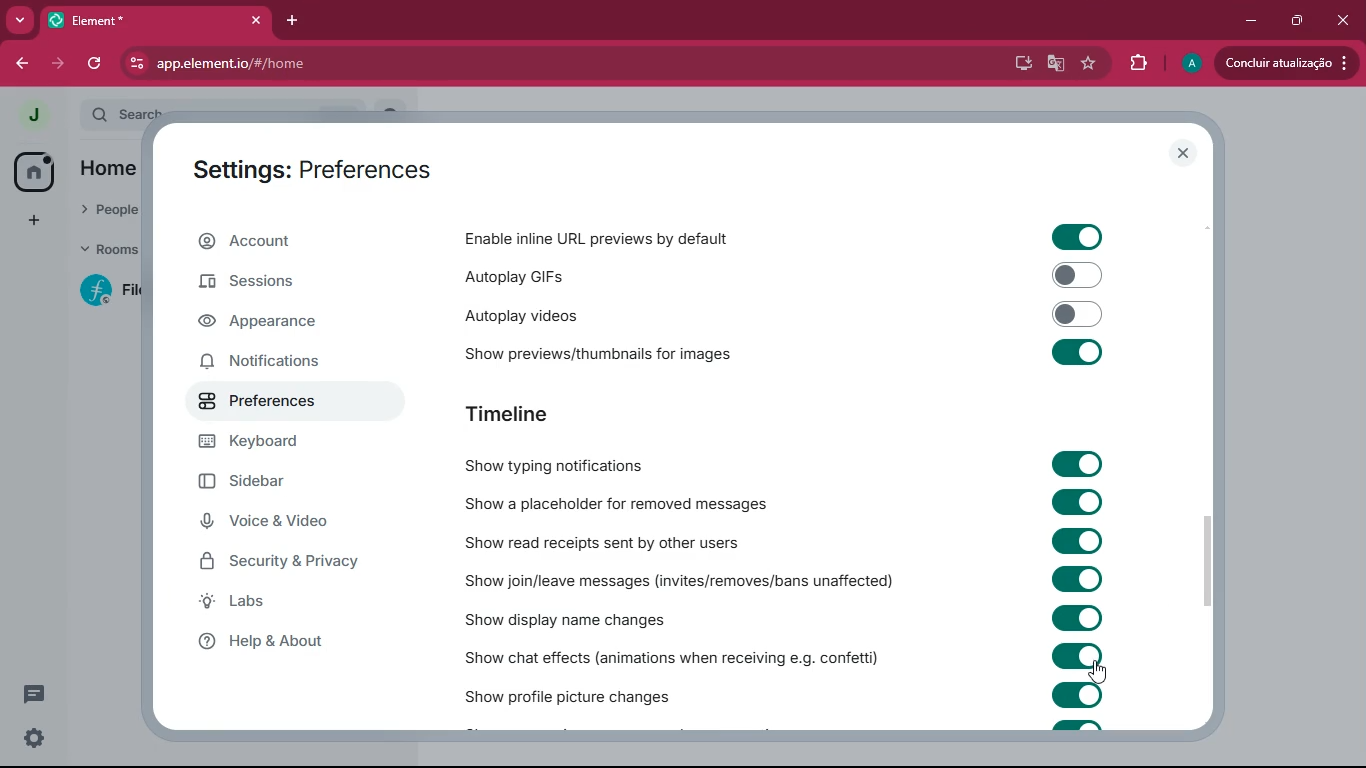 This screenshot has width=1366, height=768. What do you see at coordinates (108, 20) in the screenshot?
I see `Element* tab` at bounding box center [108, 20].